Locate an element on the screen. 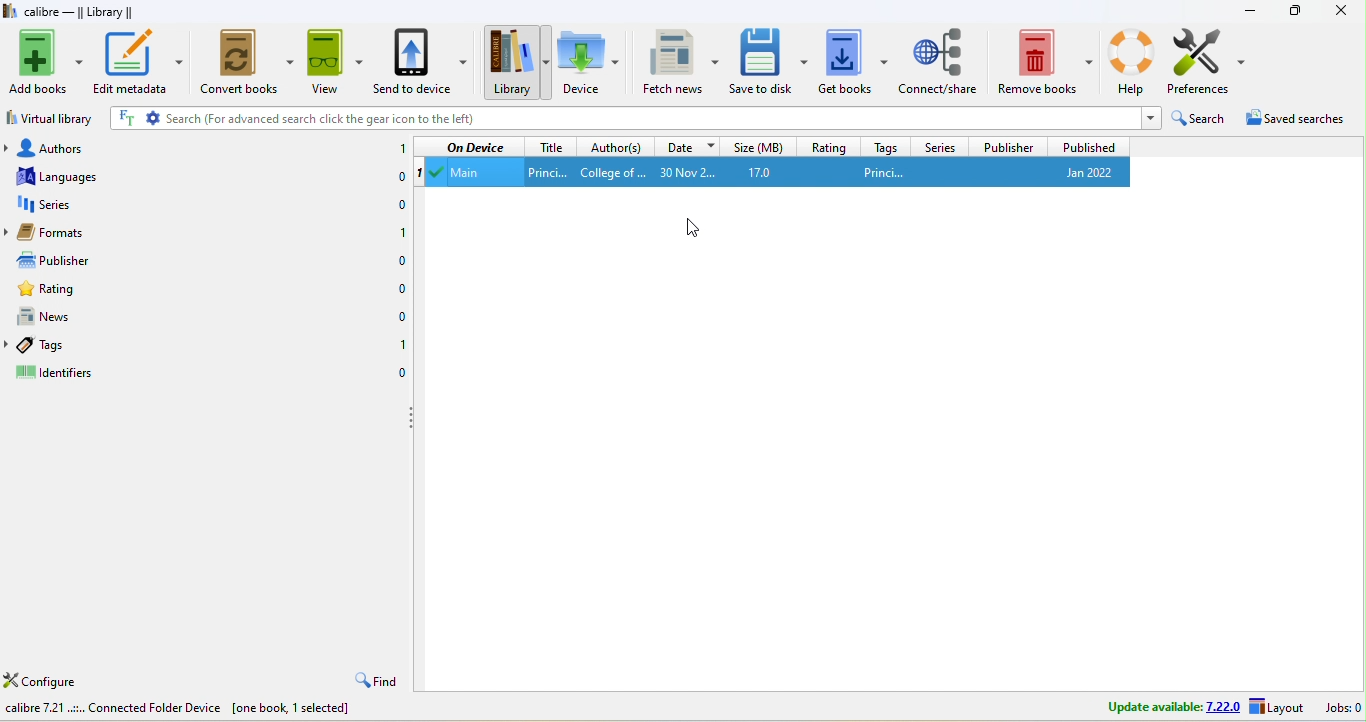 The image size is (1366, 722). jan 2022 is located at coordinates (1082, 172).